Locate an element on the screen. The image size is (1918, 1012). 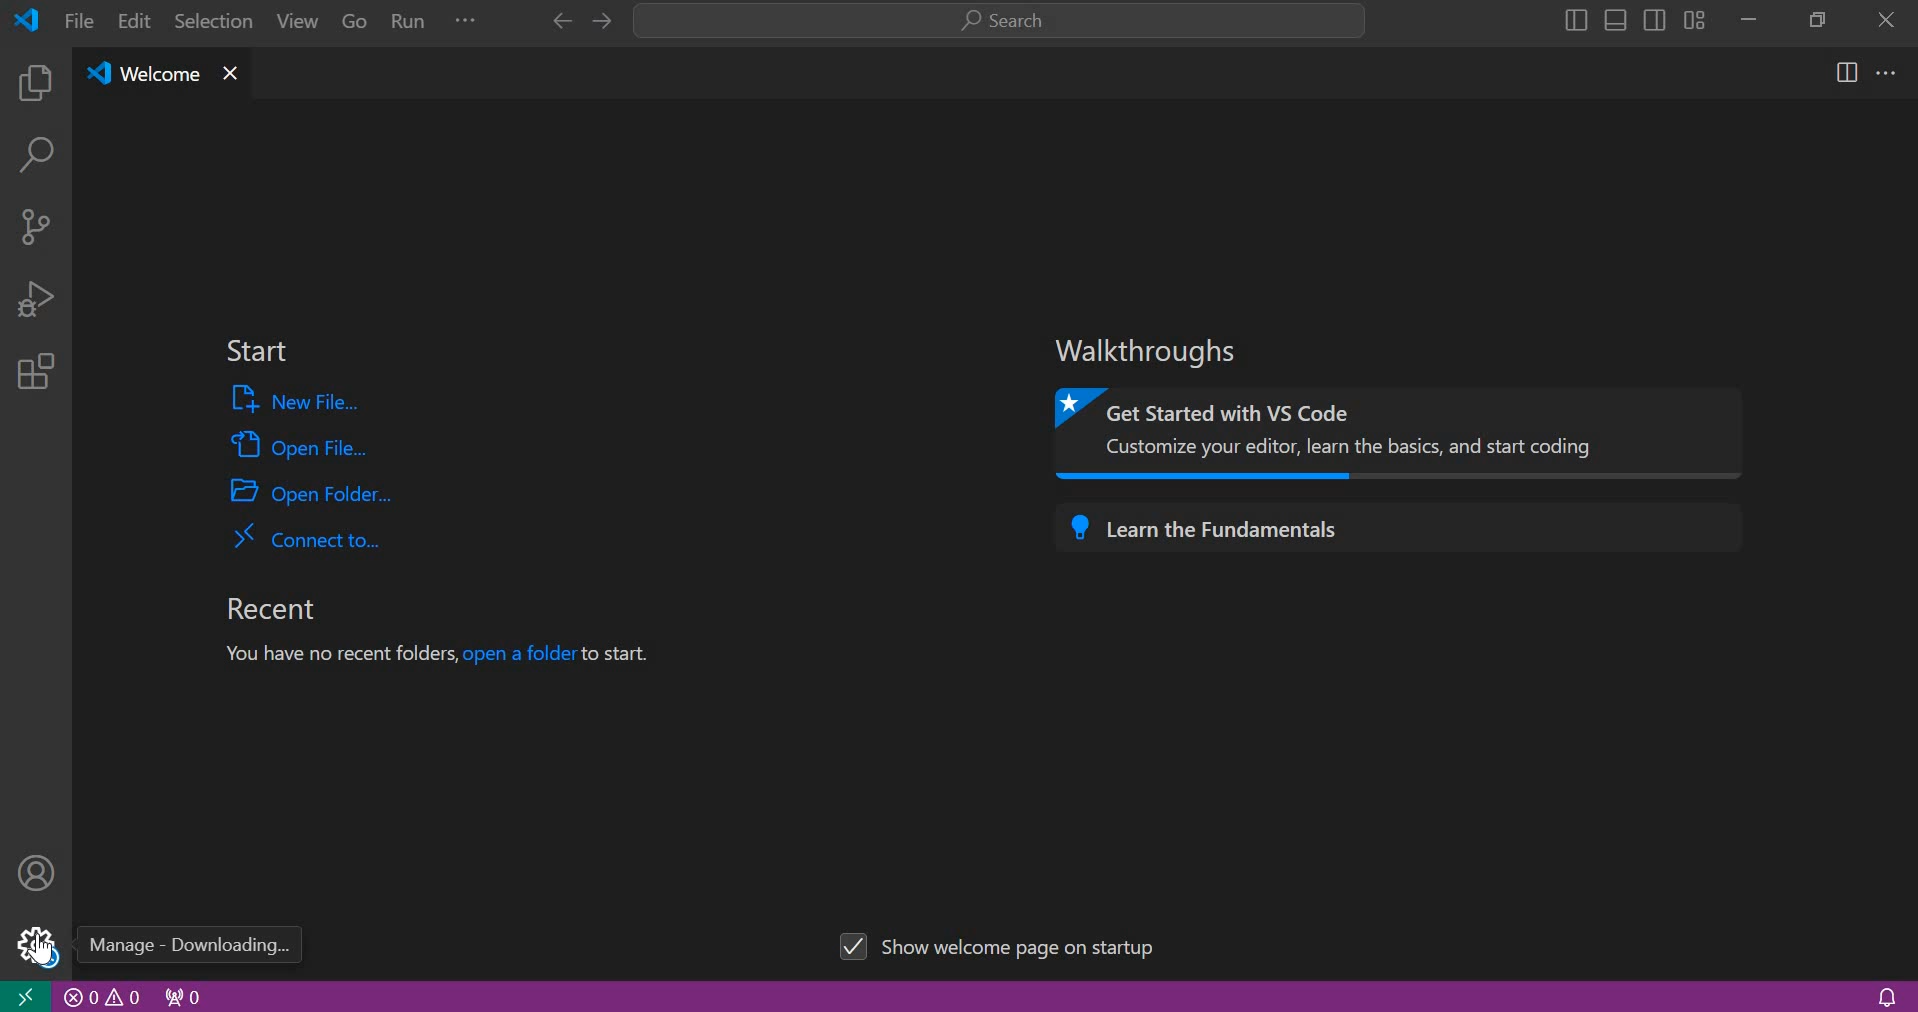
minimize is located at coordinates (1748, 19).